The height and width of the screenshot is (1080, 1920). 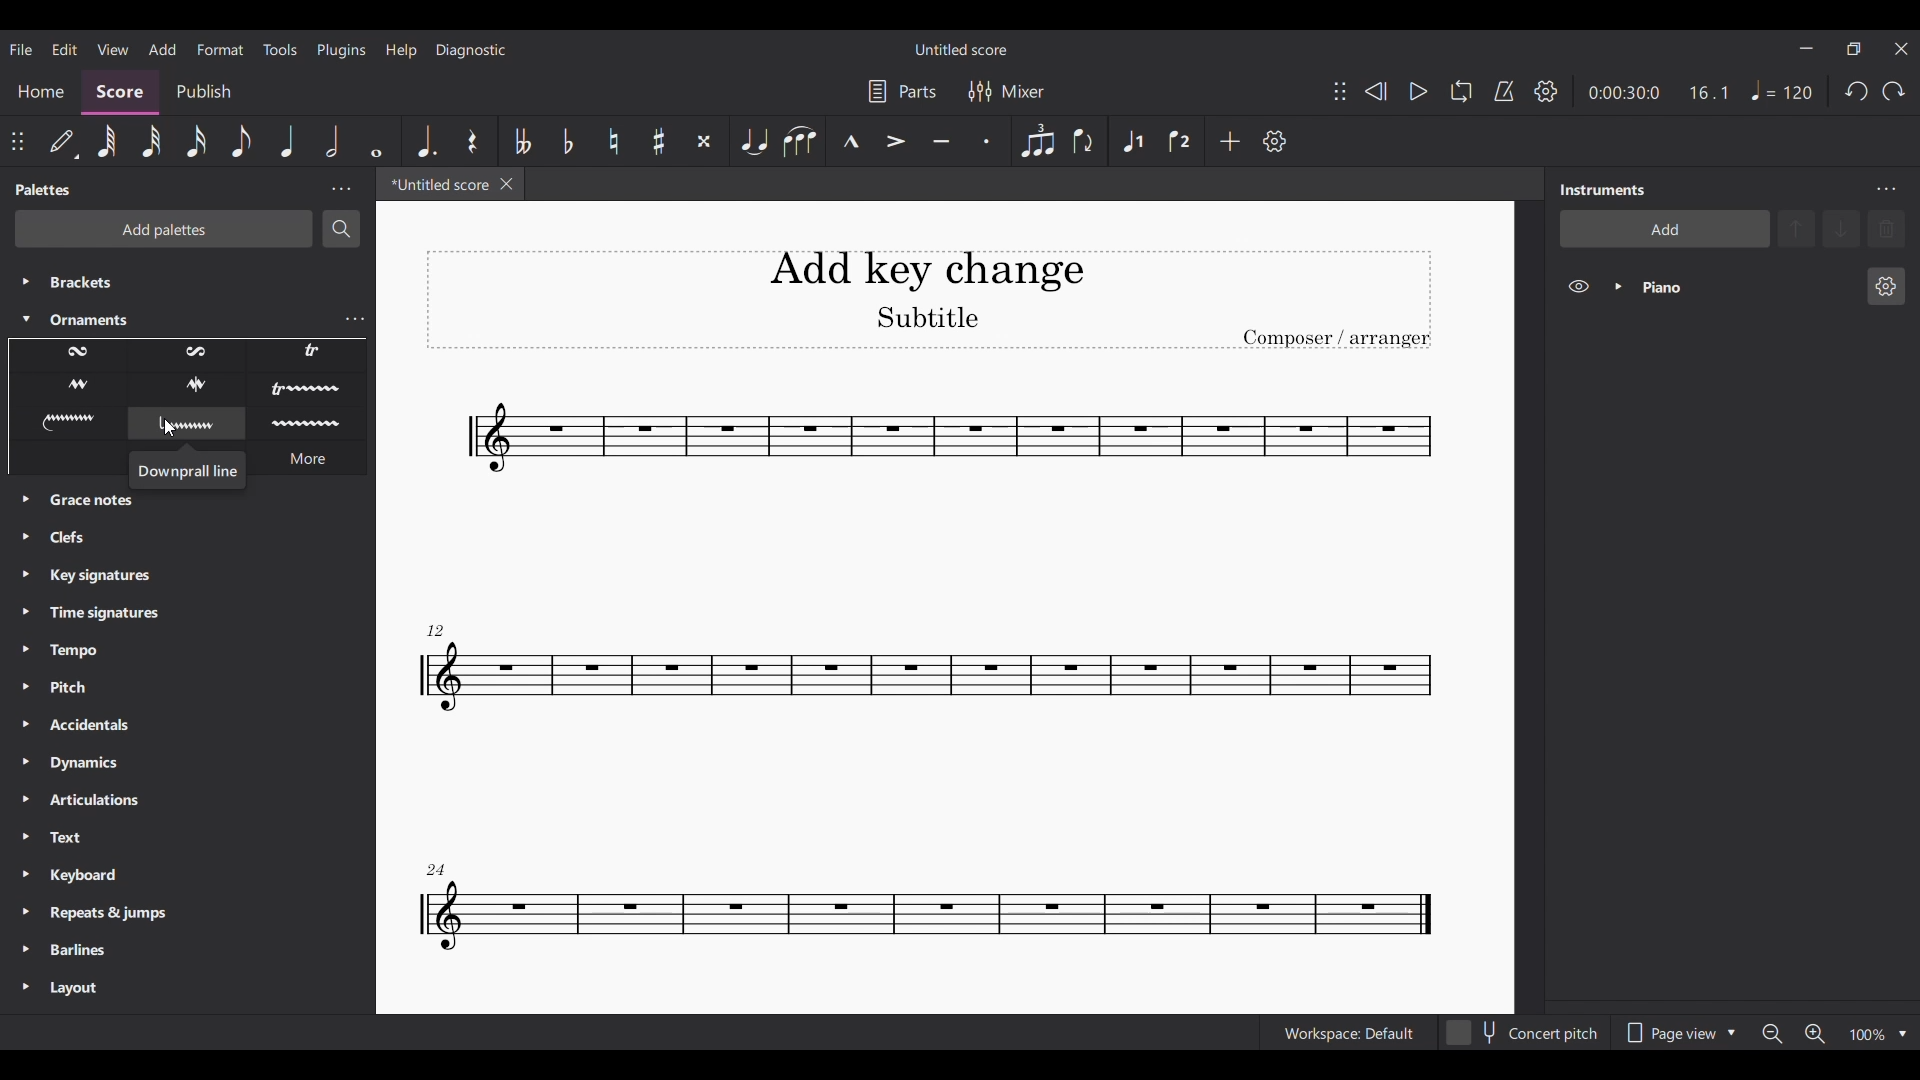 I want to click on Toggle for Concert pitch, so click(x=1524, y=1033).